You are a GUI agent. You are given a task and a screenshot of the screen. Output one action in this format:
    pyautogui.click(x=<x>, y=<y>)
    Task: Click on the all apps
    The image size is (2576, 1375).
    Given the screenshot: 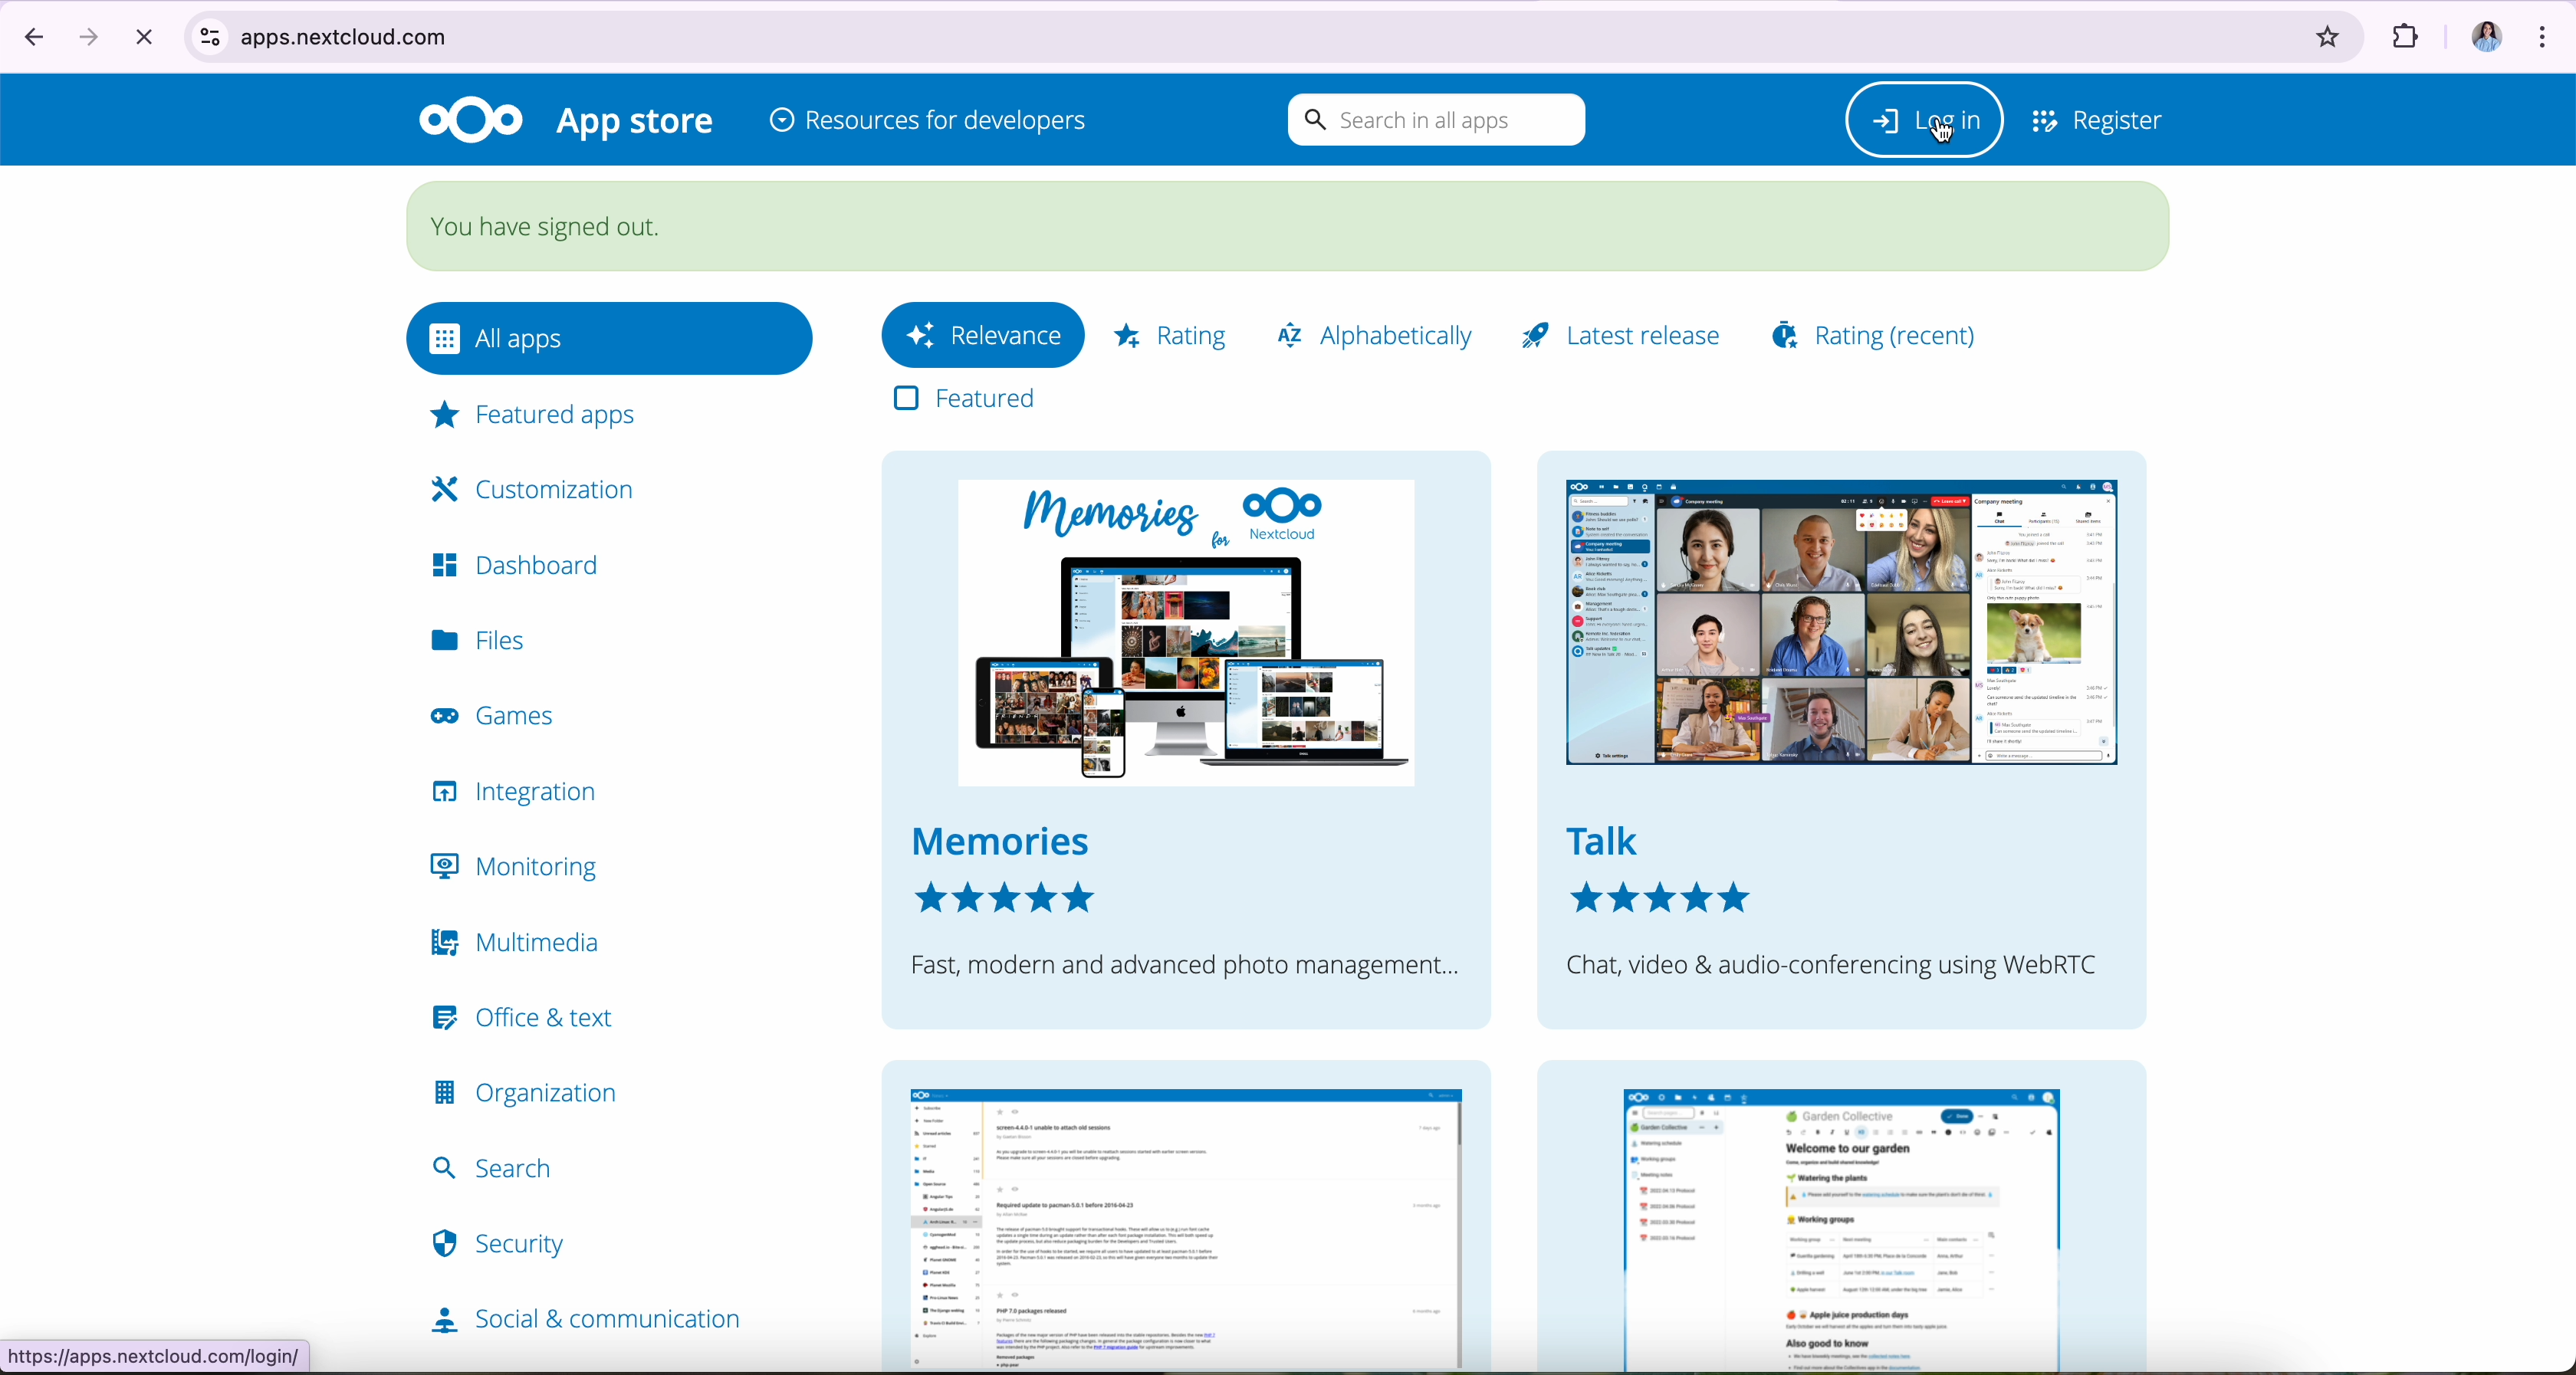 What is the action you would take?
    pyautogui.click(x=607, y=339)
    